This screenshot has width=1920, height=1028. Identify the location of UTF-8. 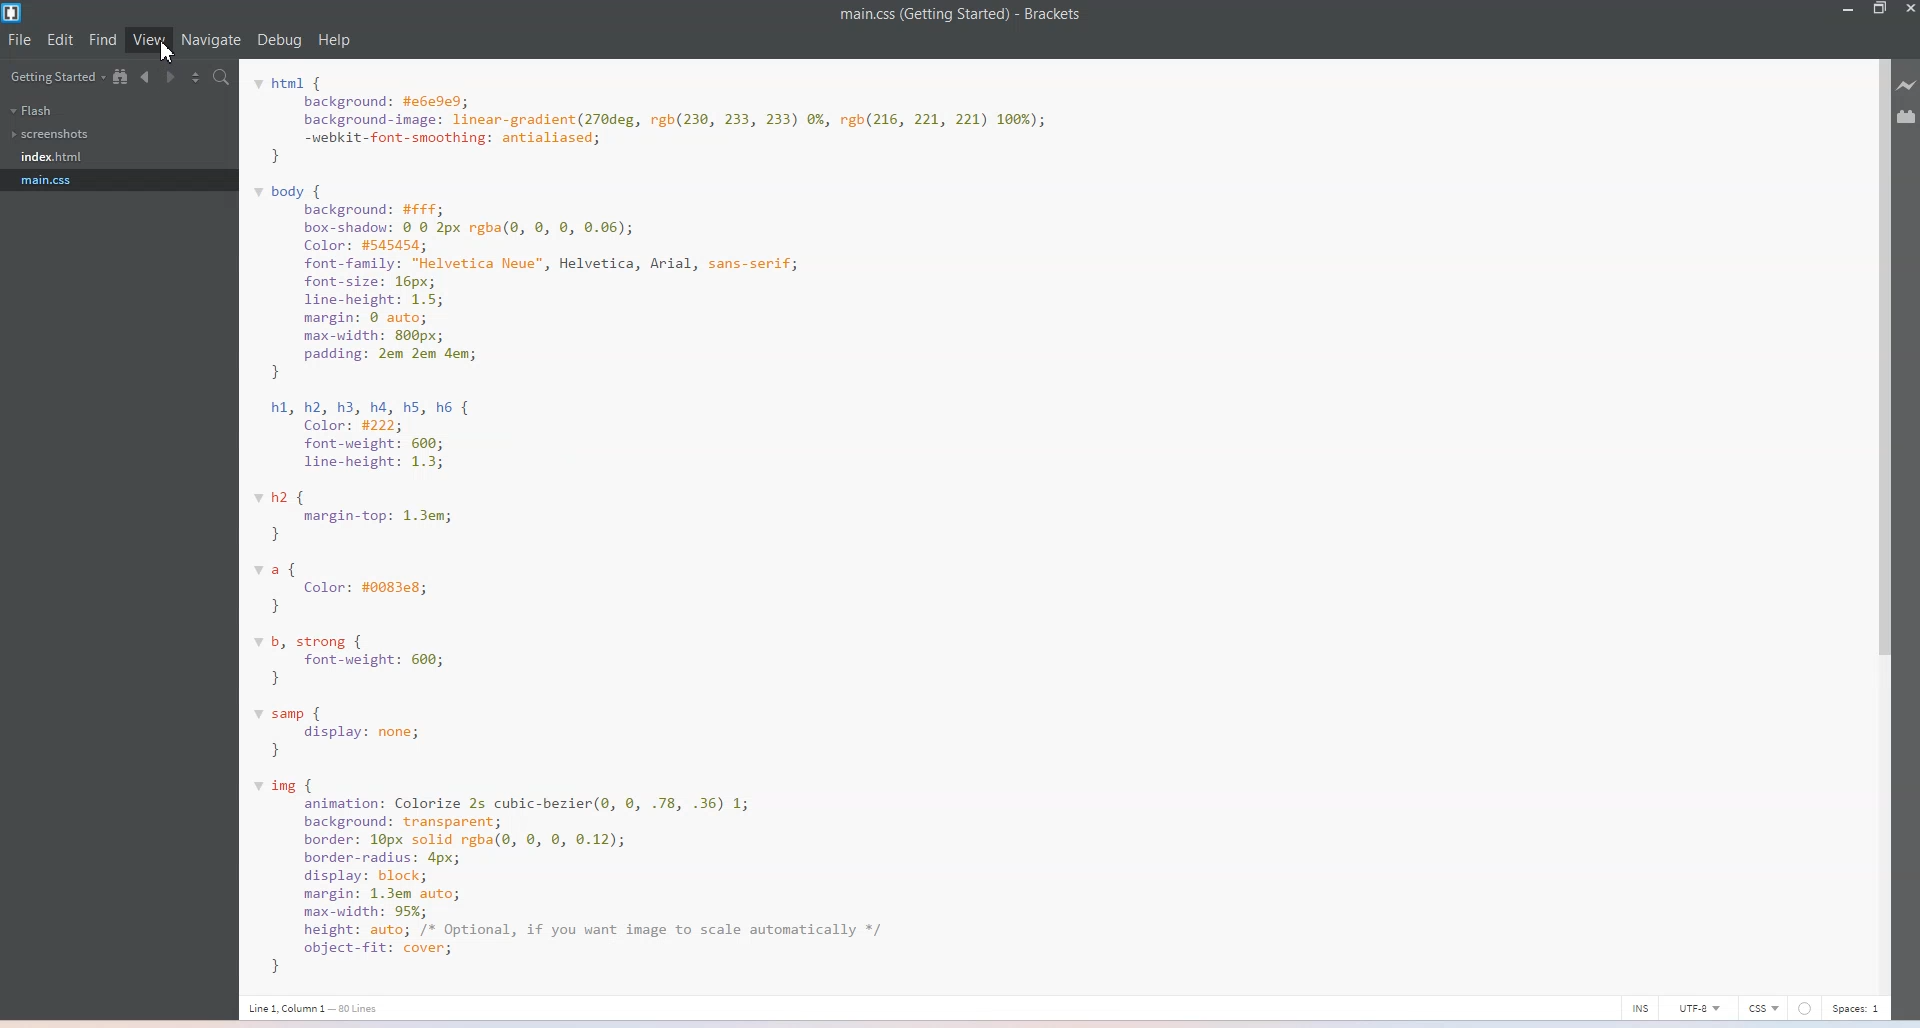
(1700, 1007).